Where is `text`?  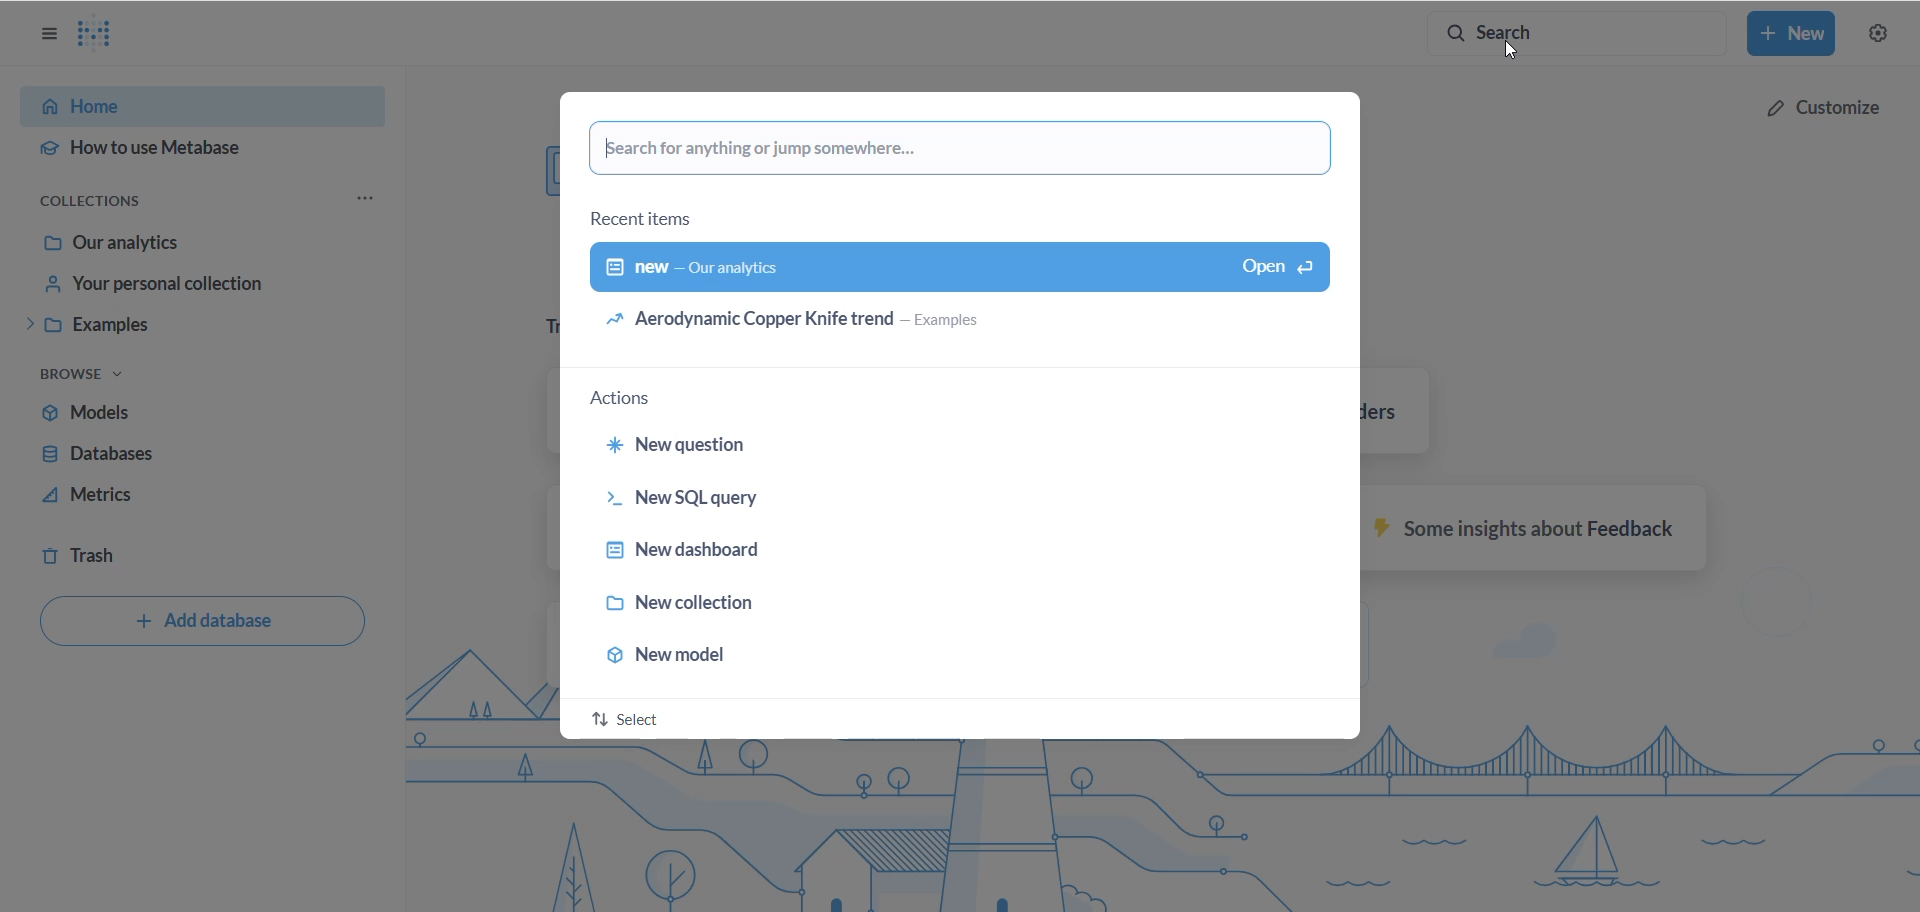 text is located at coordinates (1524, 528).